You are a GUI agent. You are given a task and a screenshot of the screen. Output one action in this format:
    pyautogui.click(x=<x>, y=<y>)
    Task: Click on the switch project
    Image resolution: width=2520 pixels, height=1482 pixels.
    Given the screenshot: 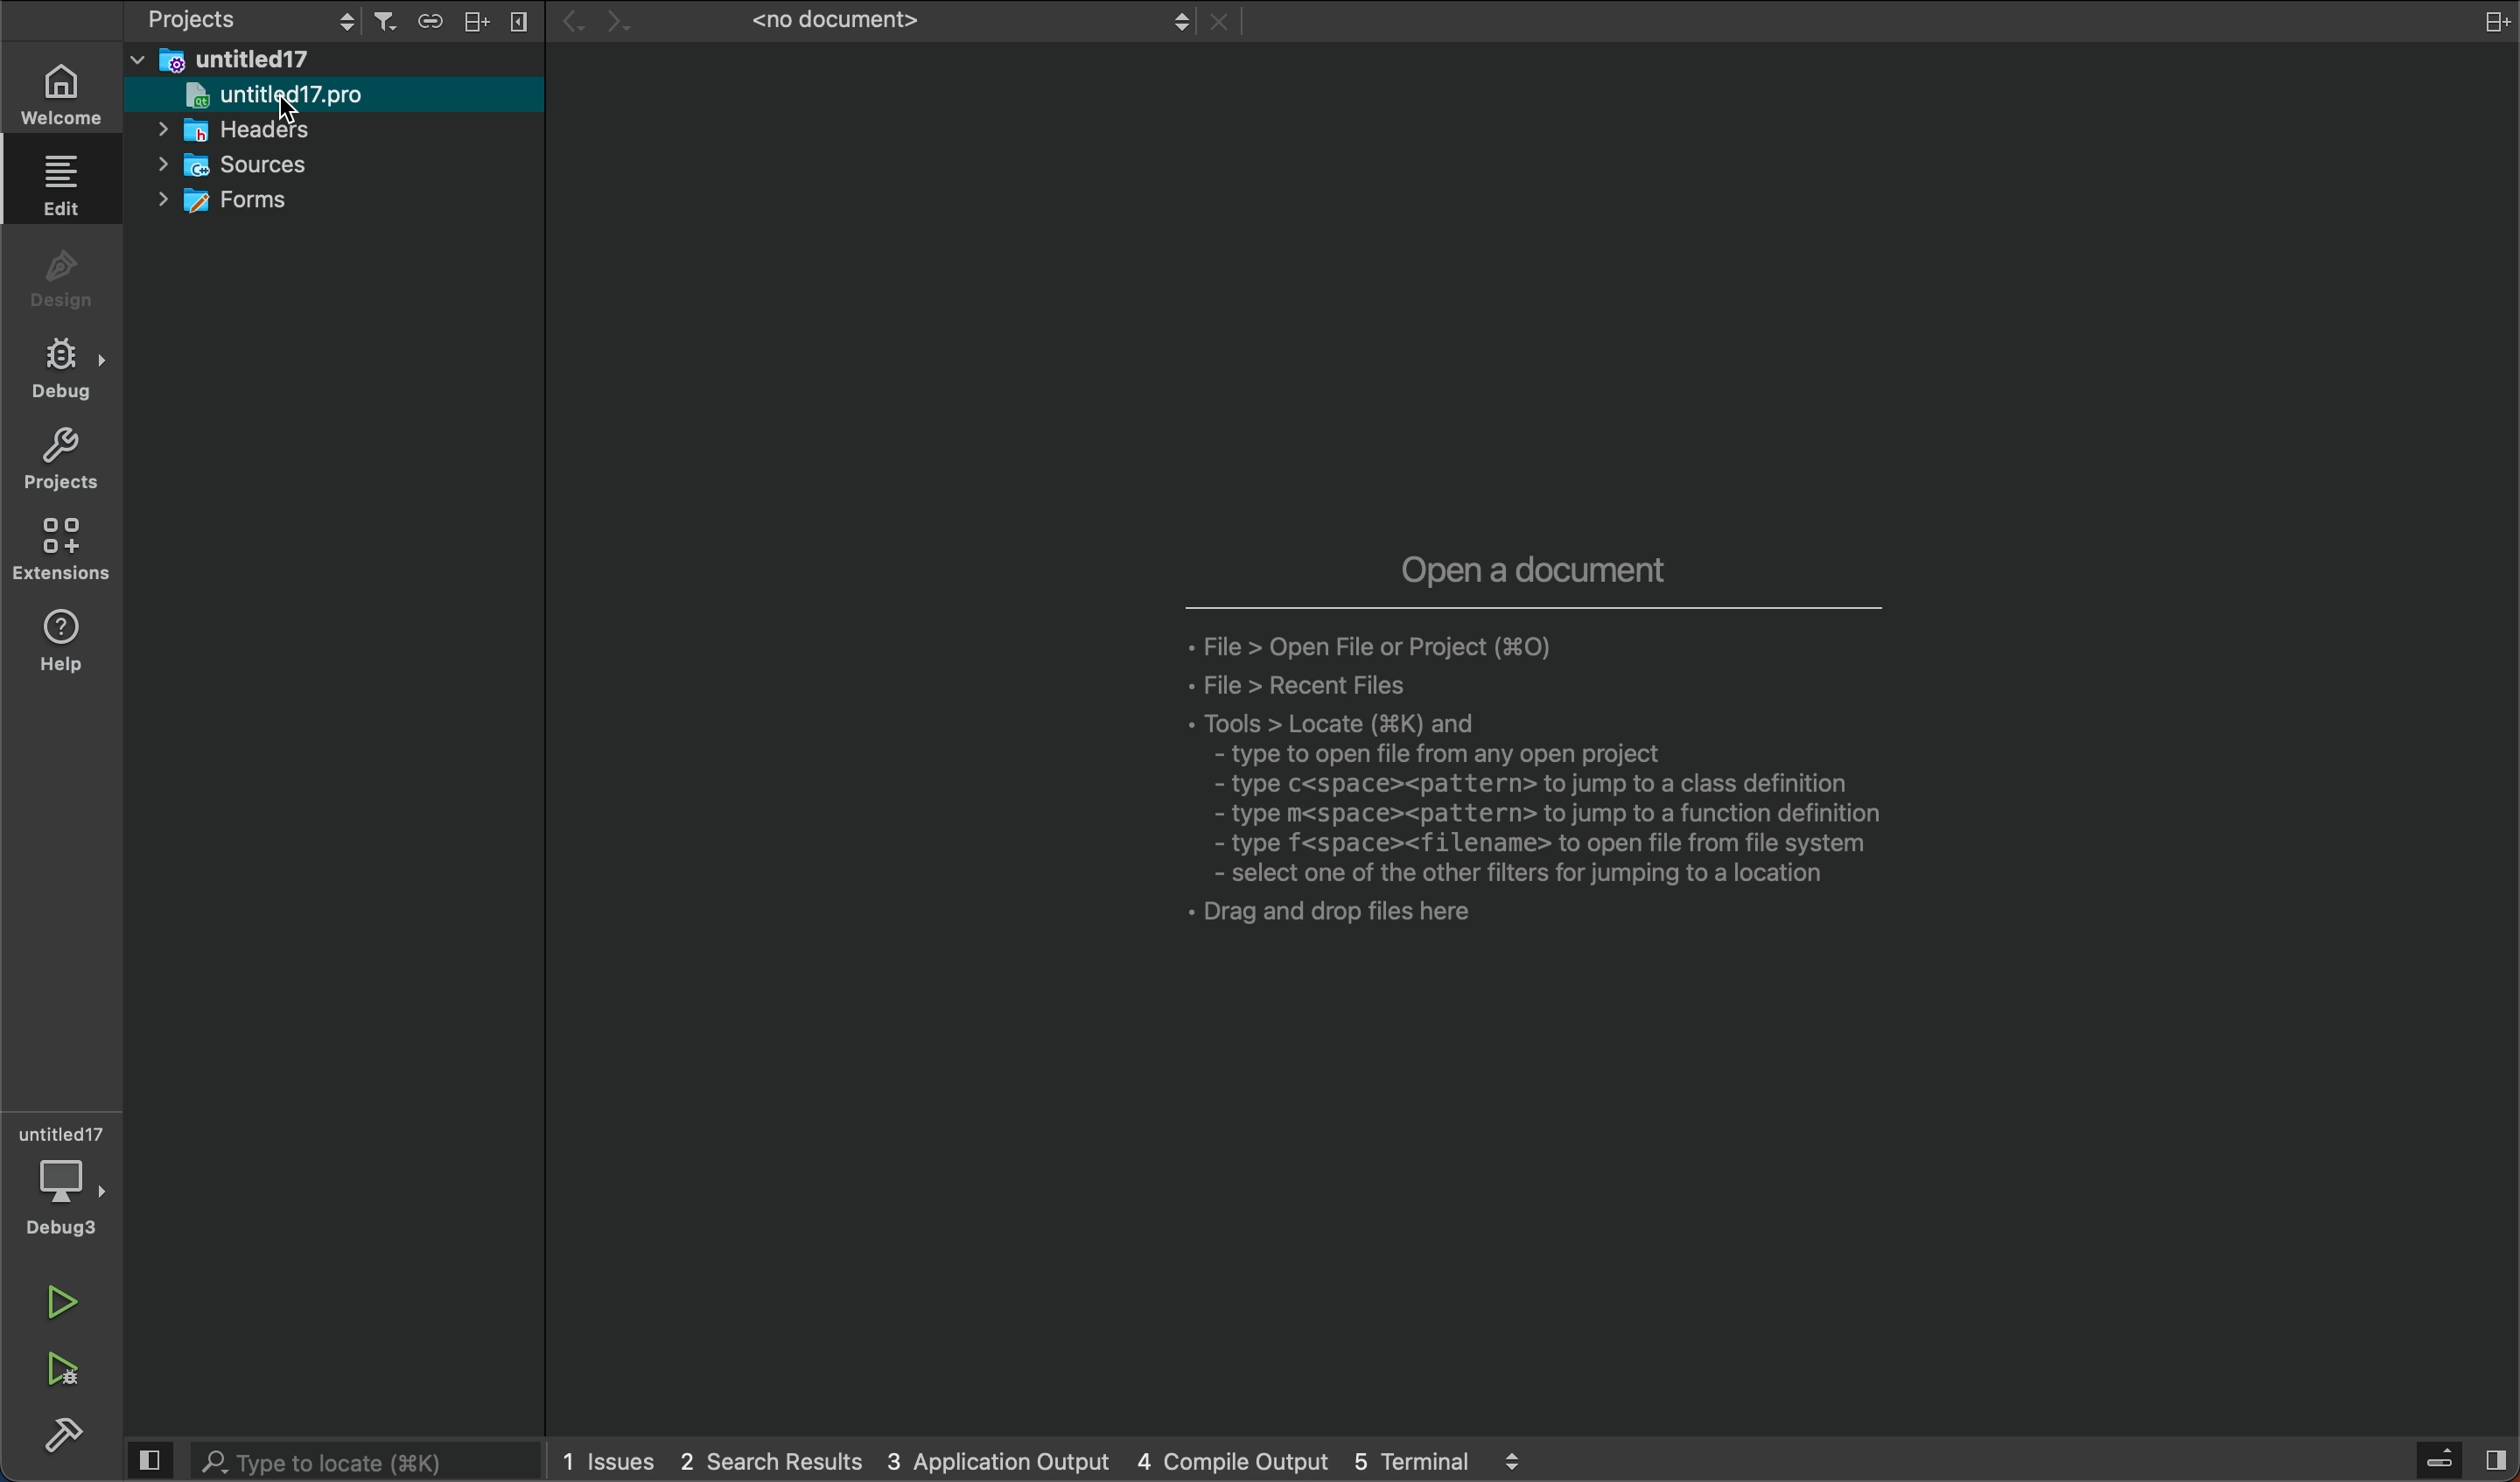 What is the action you would take?
    pyautogui.click(x=241, y=22)
    